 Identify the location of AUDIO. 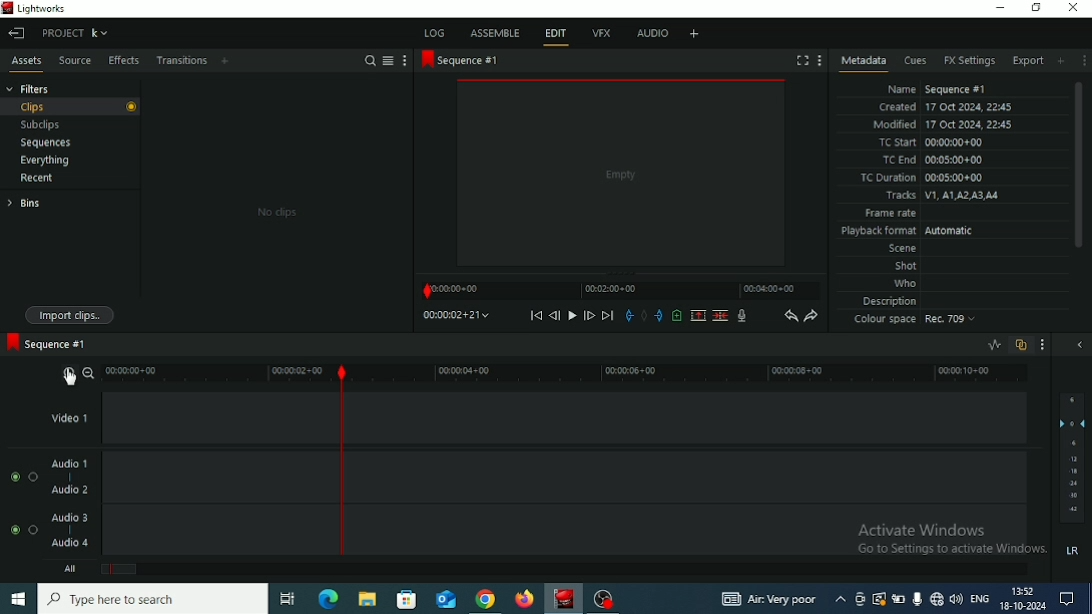
(650, 33).